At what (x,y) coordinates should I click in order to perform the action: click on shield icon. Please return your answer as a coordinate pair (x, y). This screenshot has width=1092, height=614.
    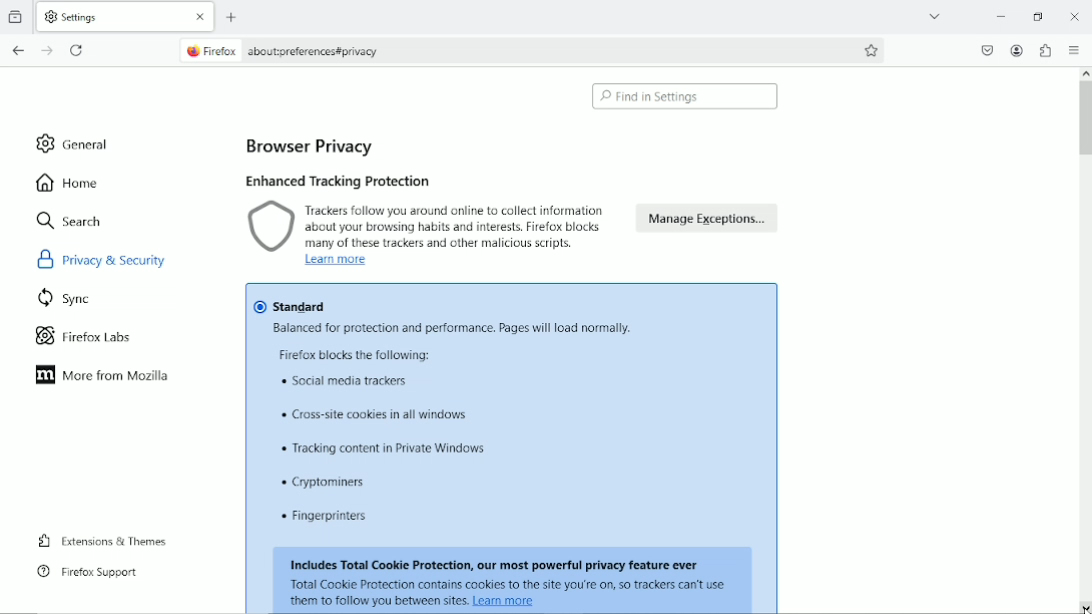
    Looking at the image, I should click on (271, 228).